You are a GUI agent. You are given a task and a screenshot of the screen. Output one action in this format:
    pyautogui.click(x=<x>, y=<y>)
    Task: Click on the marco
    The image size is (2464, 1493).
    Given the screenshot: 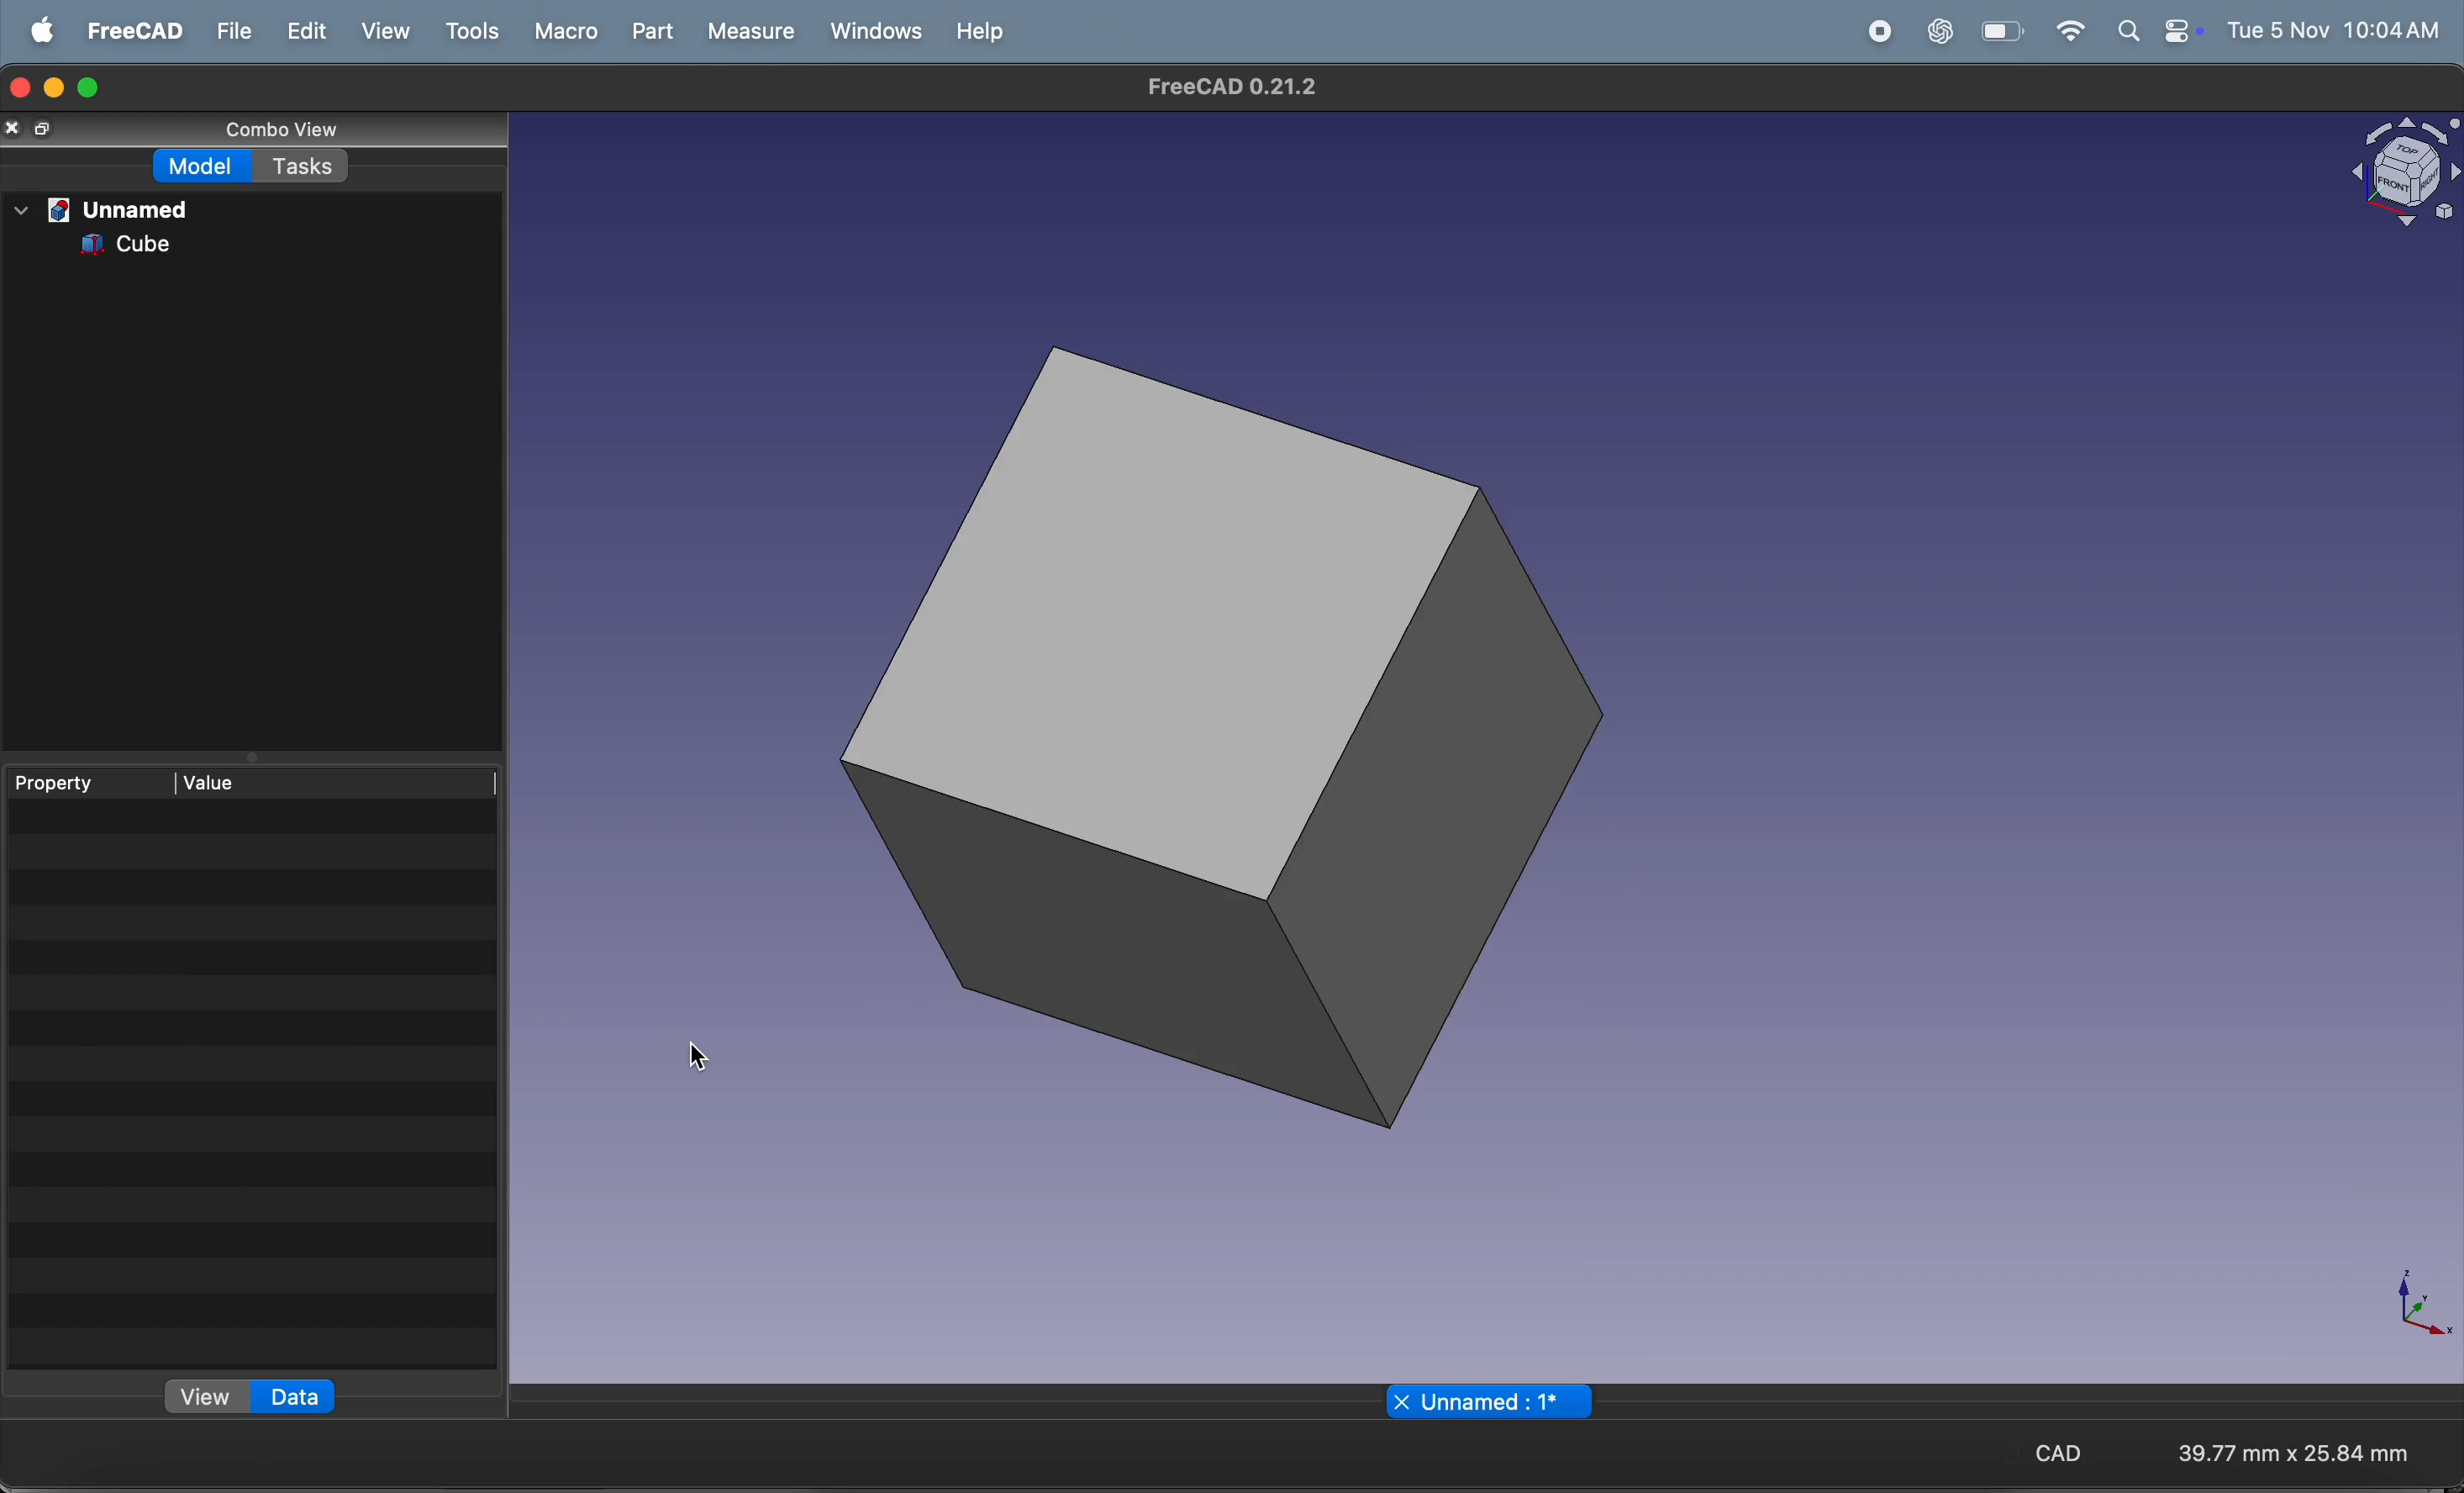 What is the action you would take?
    pyautogui.click(x=558, y=28)
    